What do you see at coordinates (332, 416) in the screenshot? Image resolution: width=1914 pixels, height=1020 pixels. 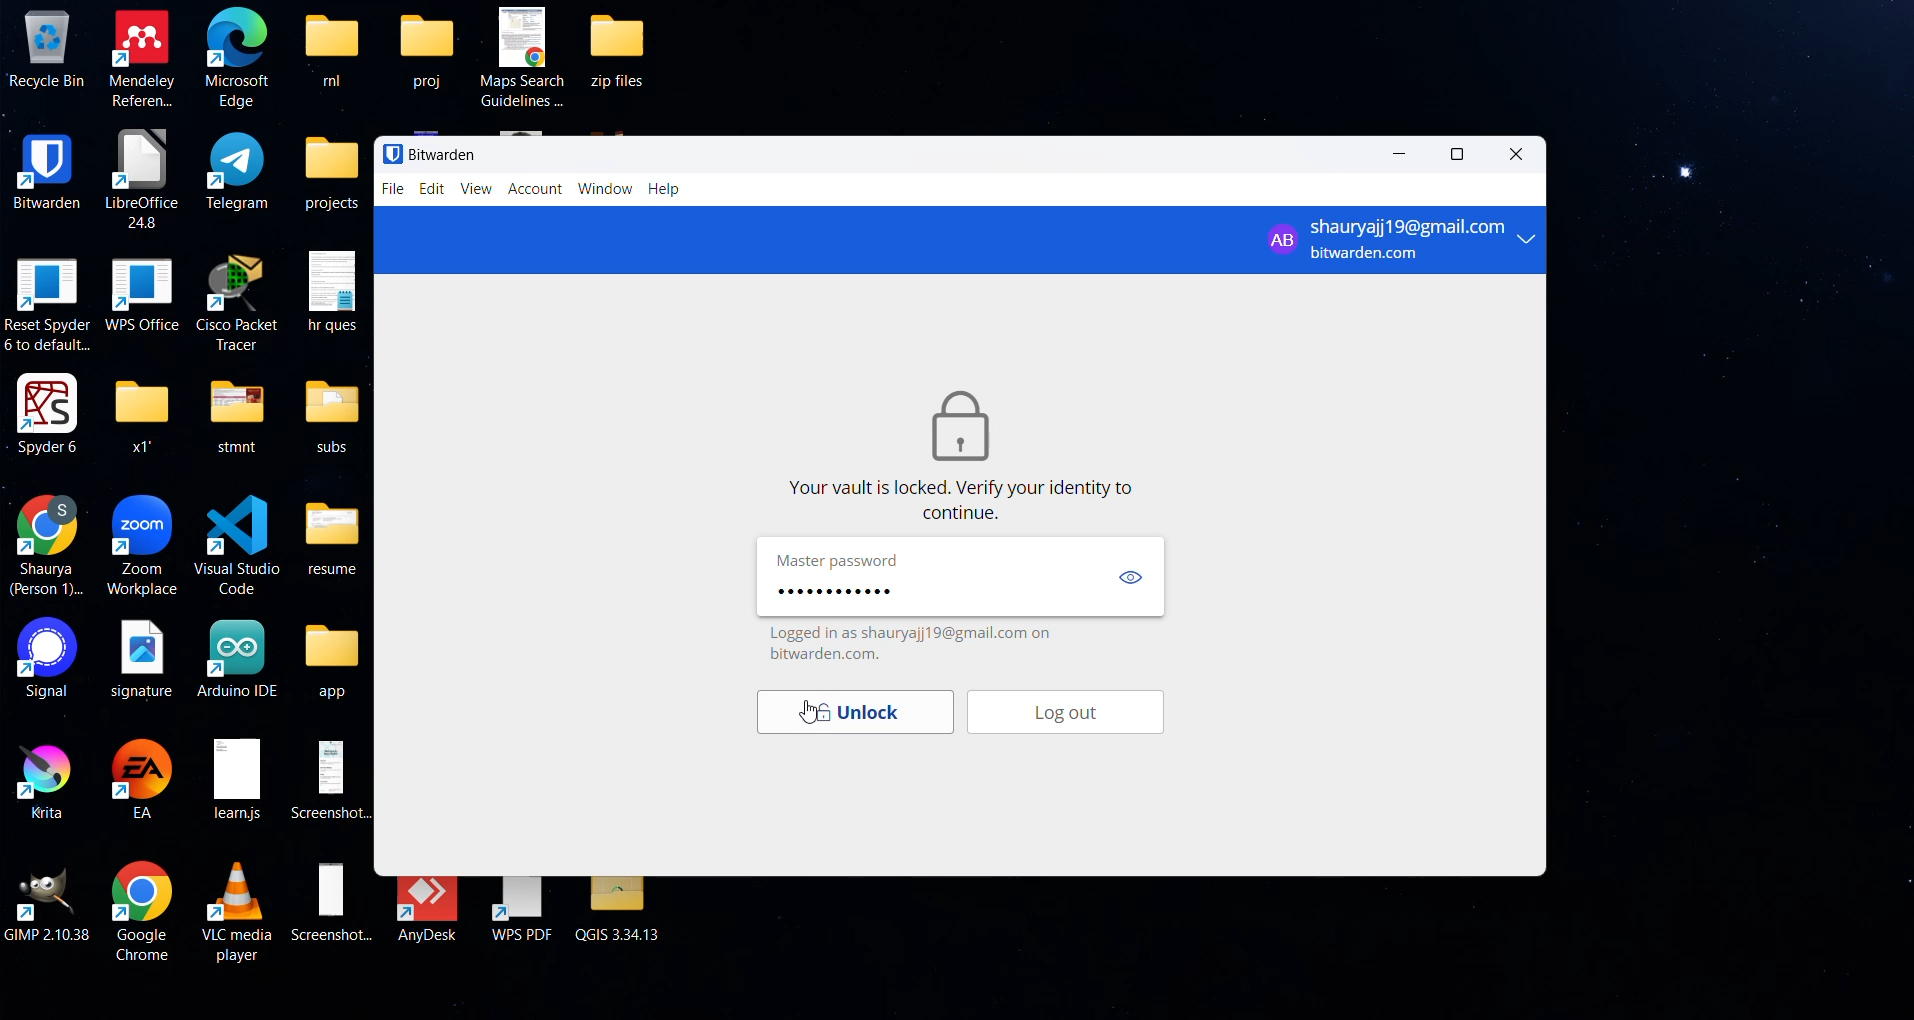 I see `subs` at bounding box center [332, 416].